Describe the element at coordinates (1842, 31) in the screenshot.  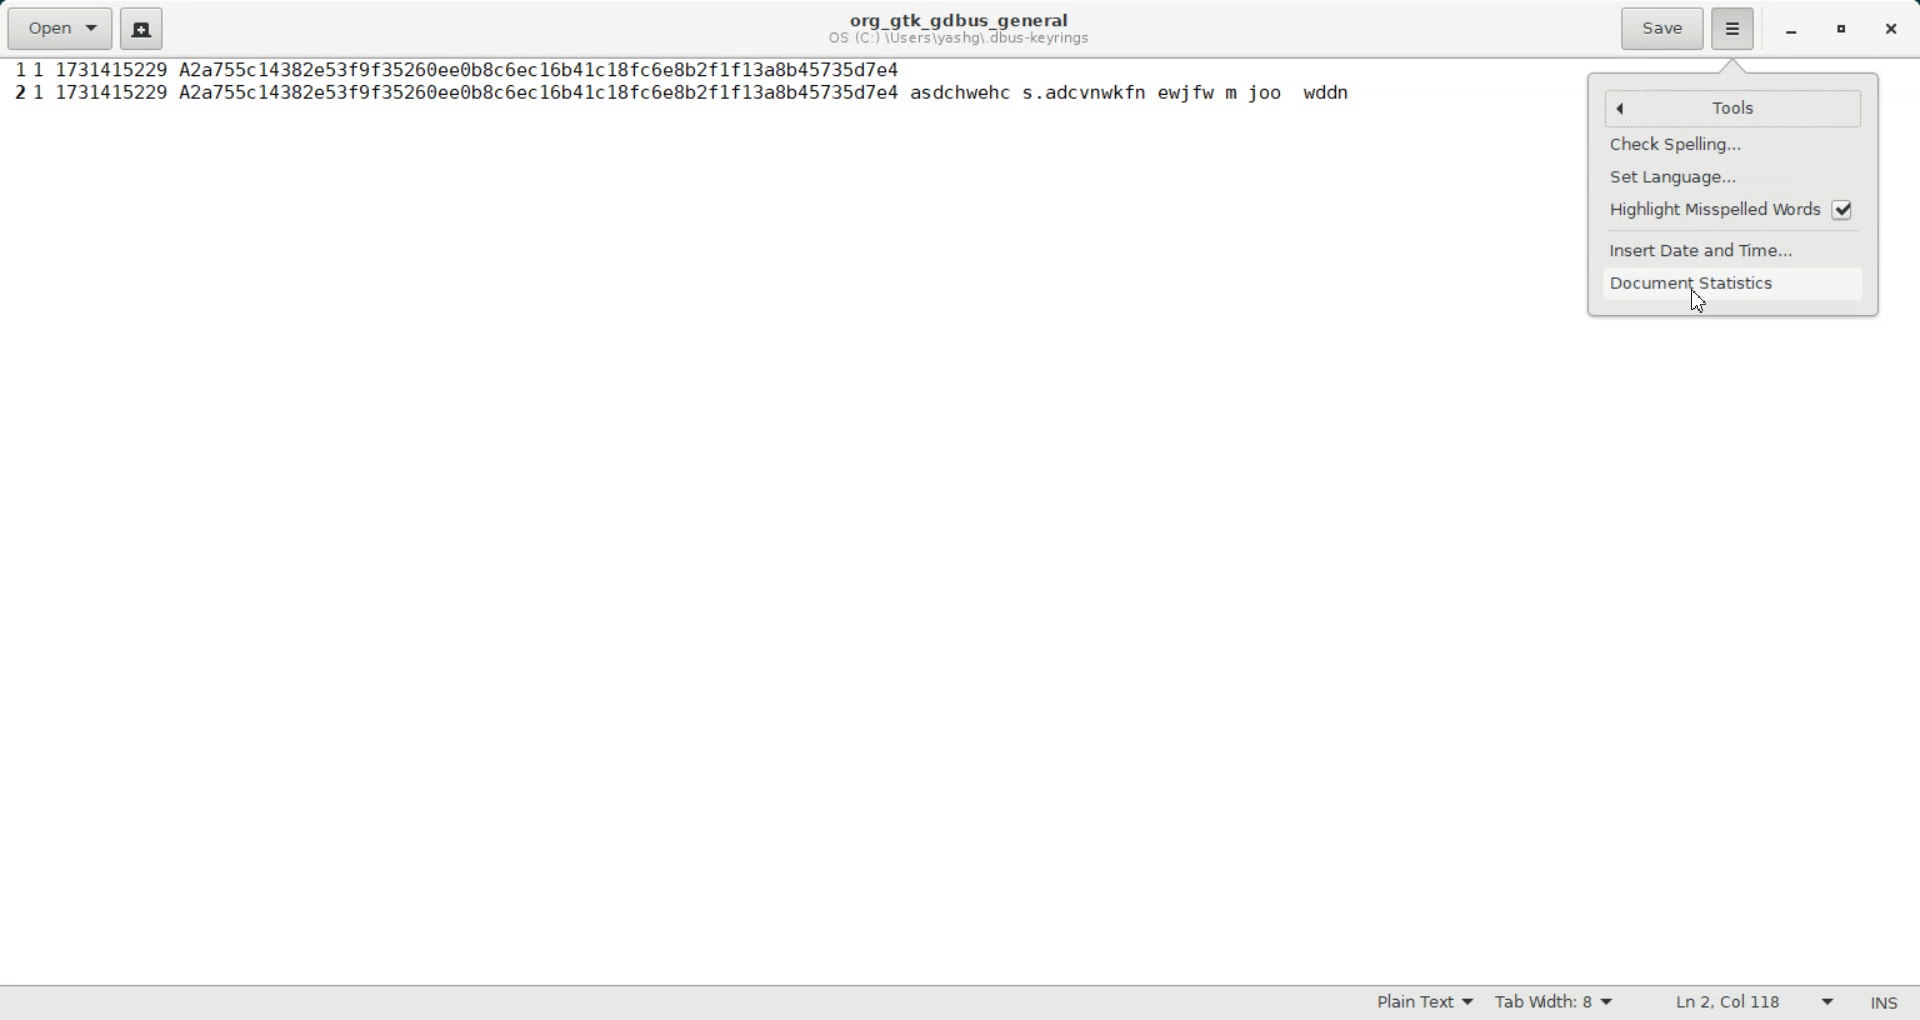
I see `Maximize` at that location.